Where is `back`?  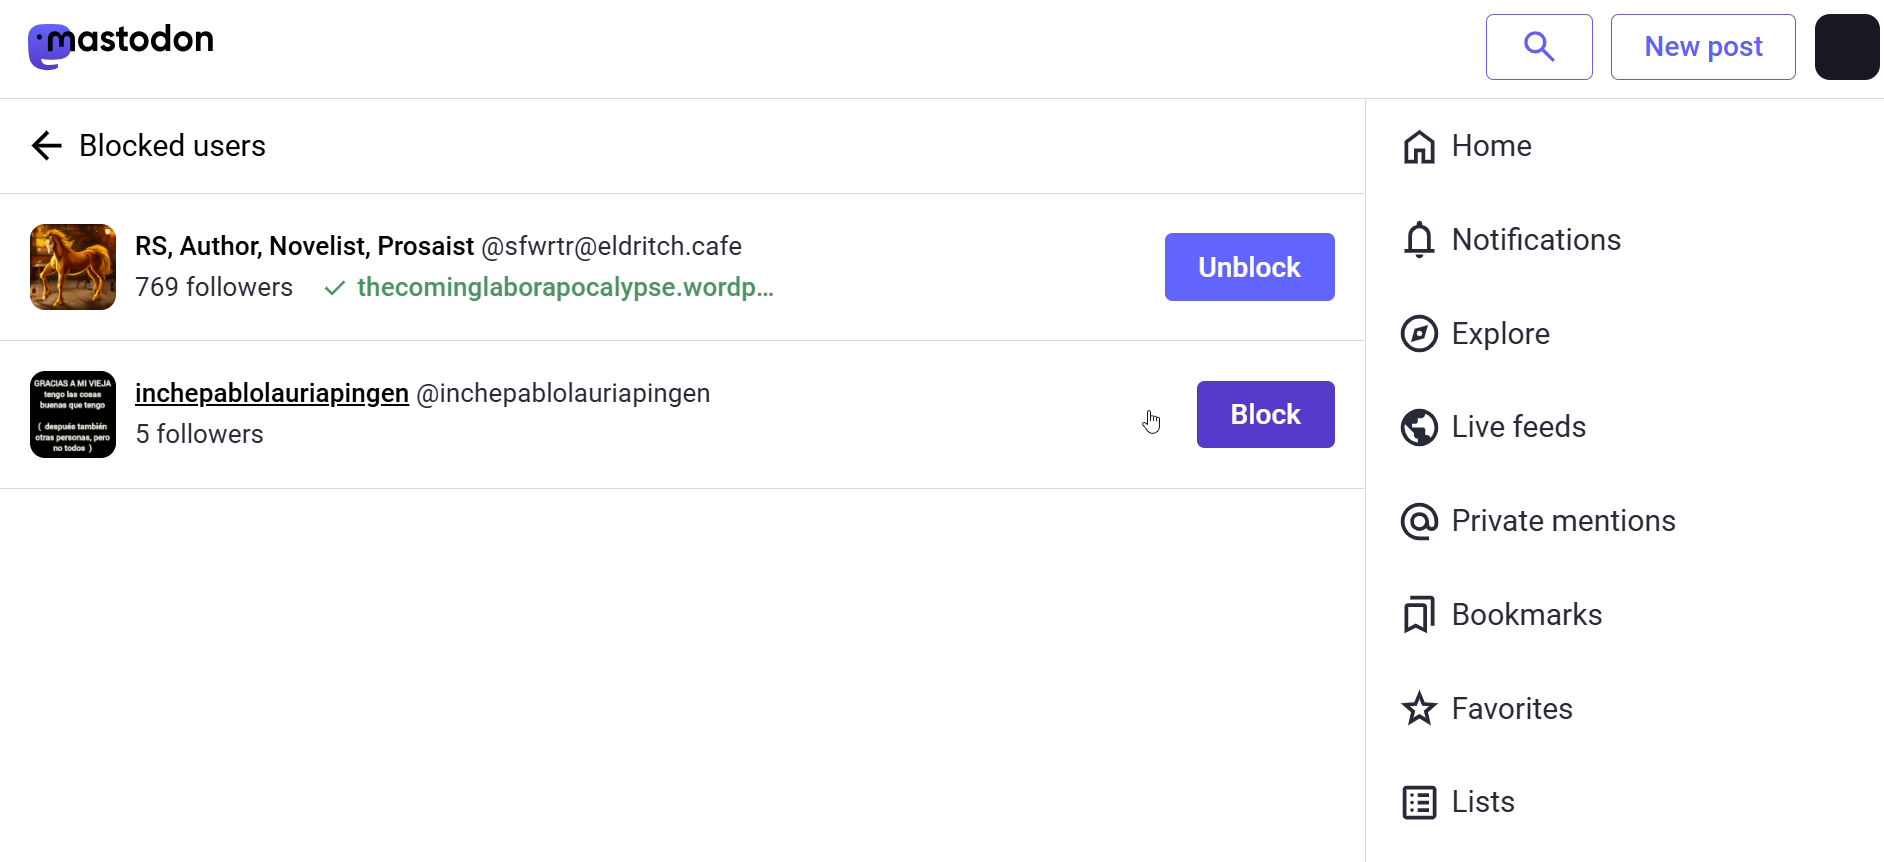
back is located at coordinates (43, 144).